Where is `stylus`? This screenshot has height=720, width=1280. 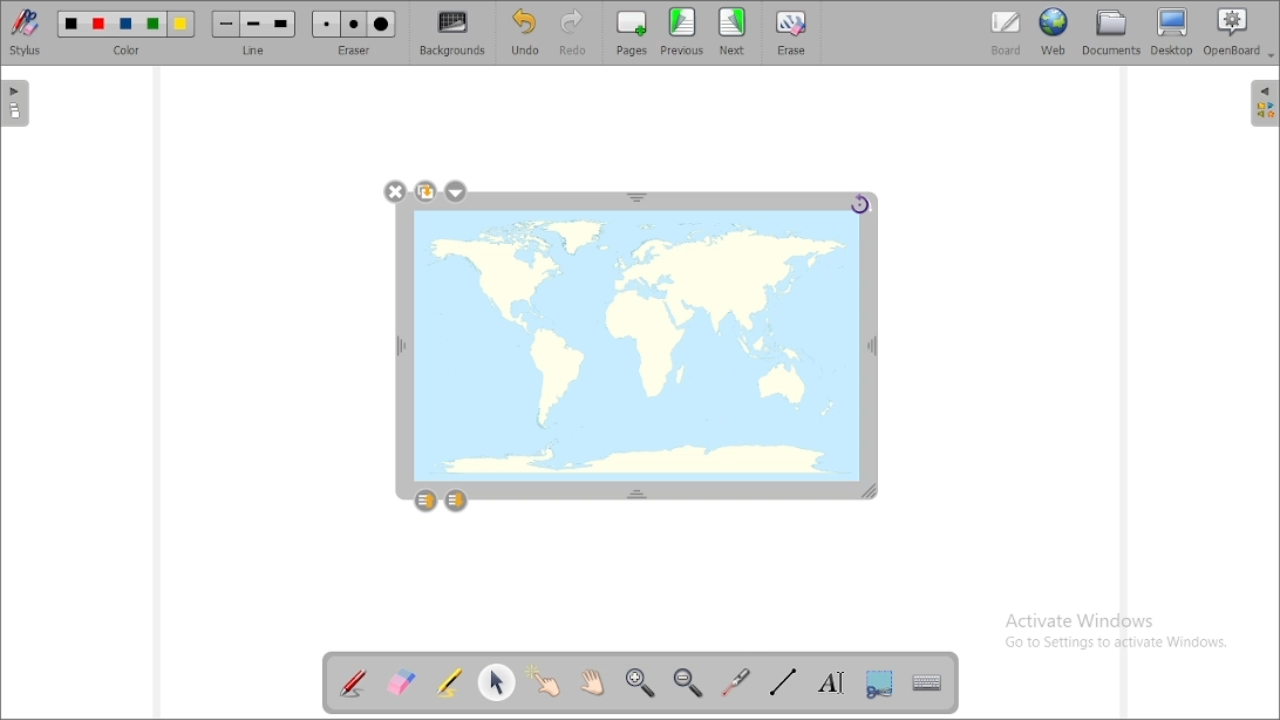
stylus is located at coordinates (25, 32).